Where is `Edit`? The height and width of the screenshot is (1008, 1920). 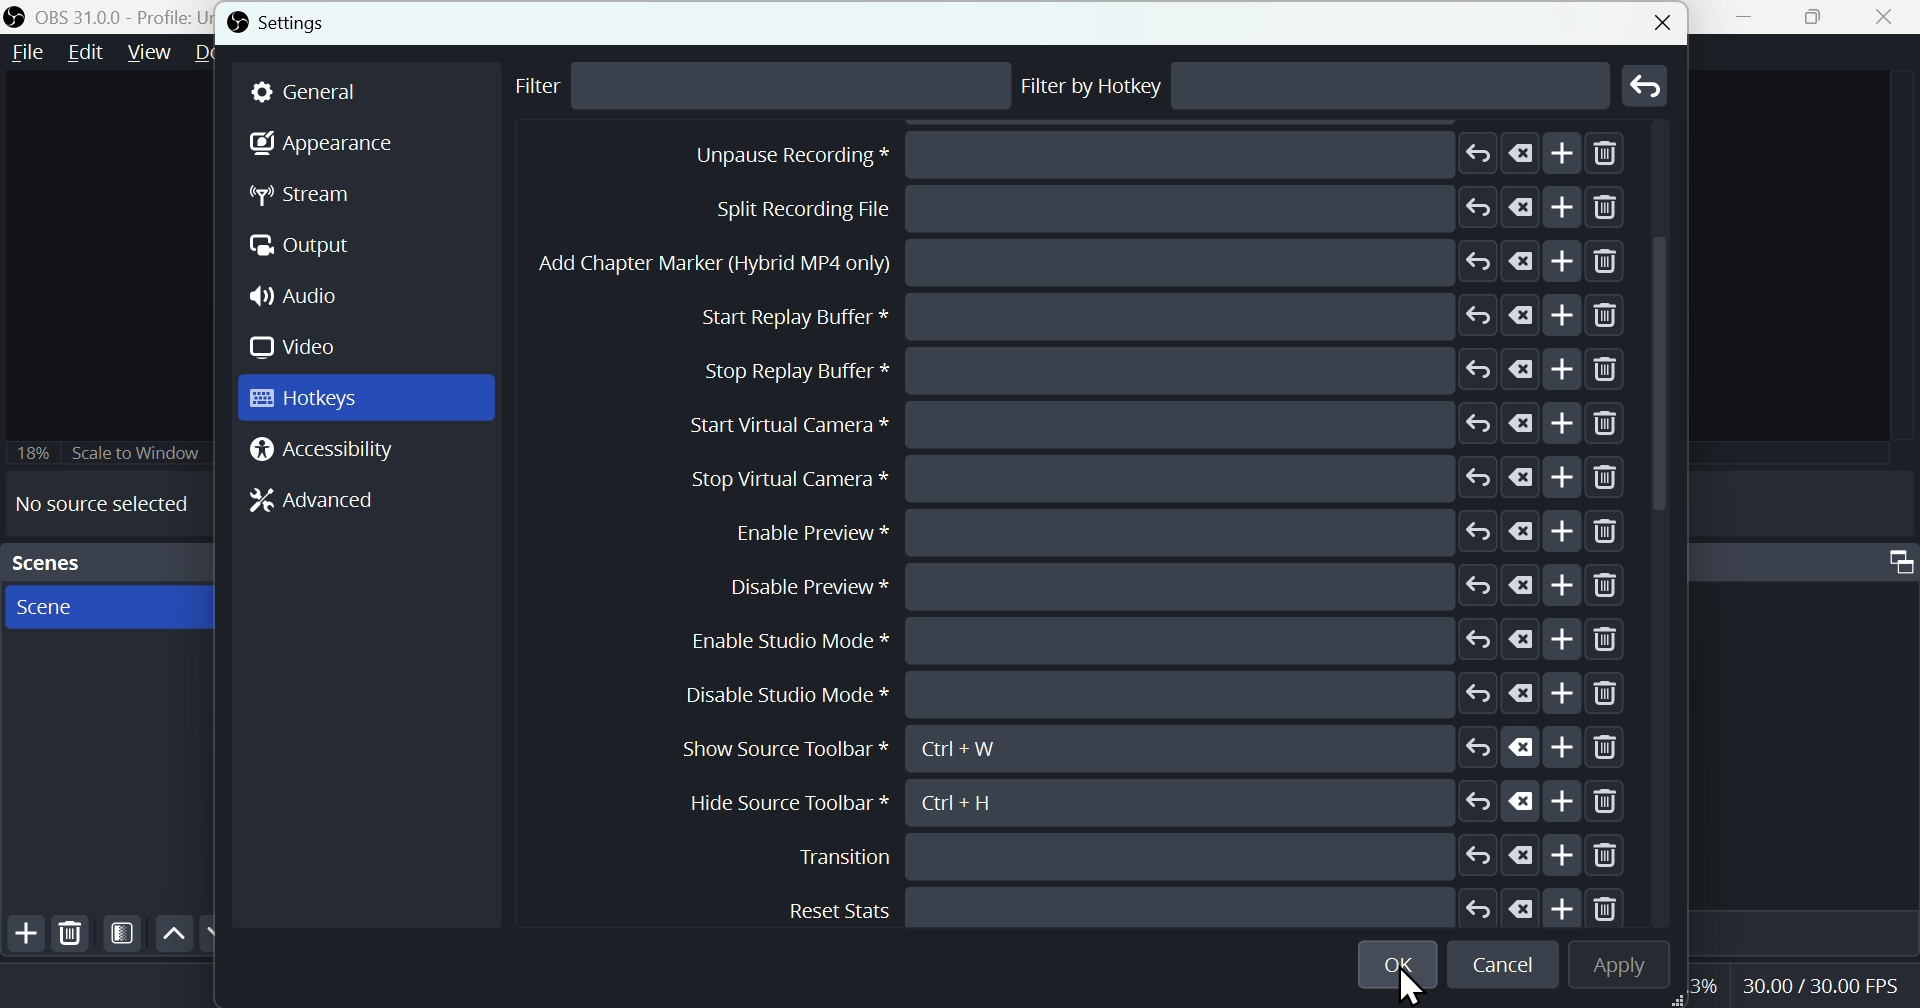
Edit is located at coordinates (85, 56).